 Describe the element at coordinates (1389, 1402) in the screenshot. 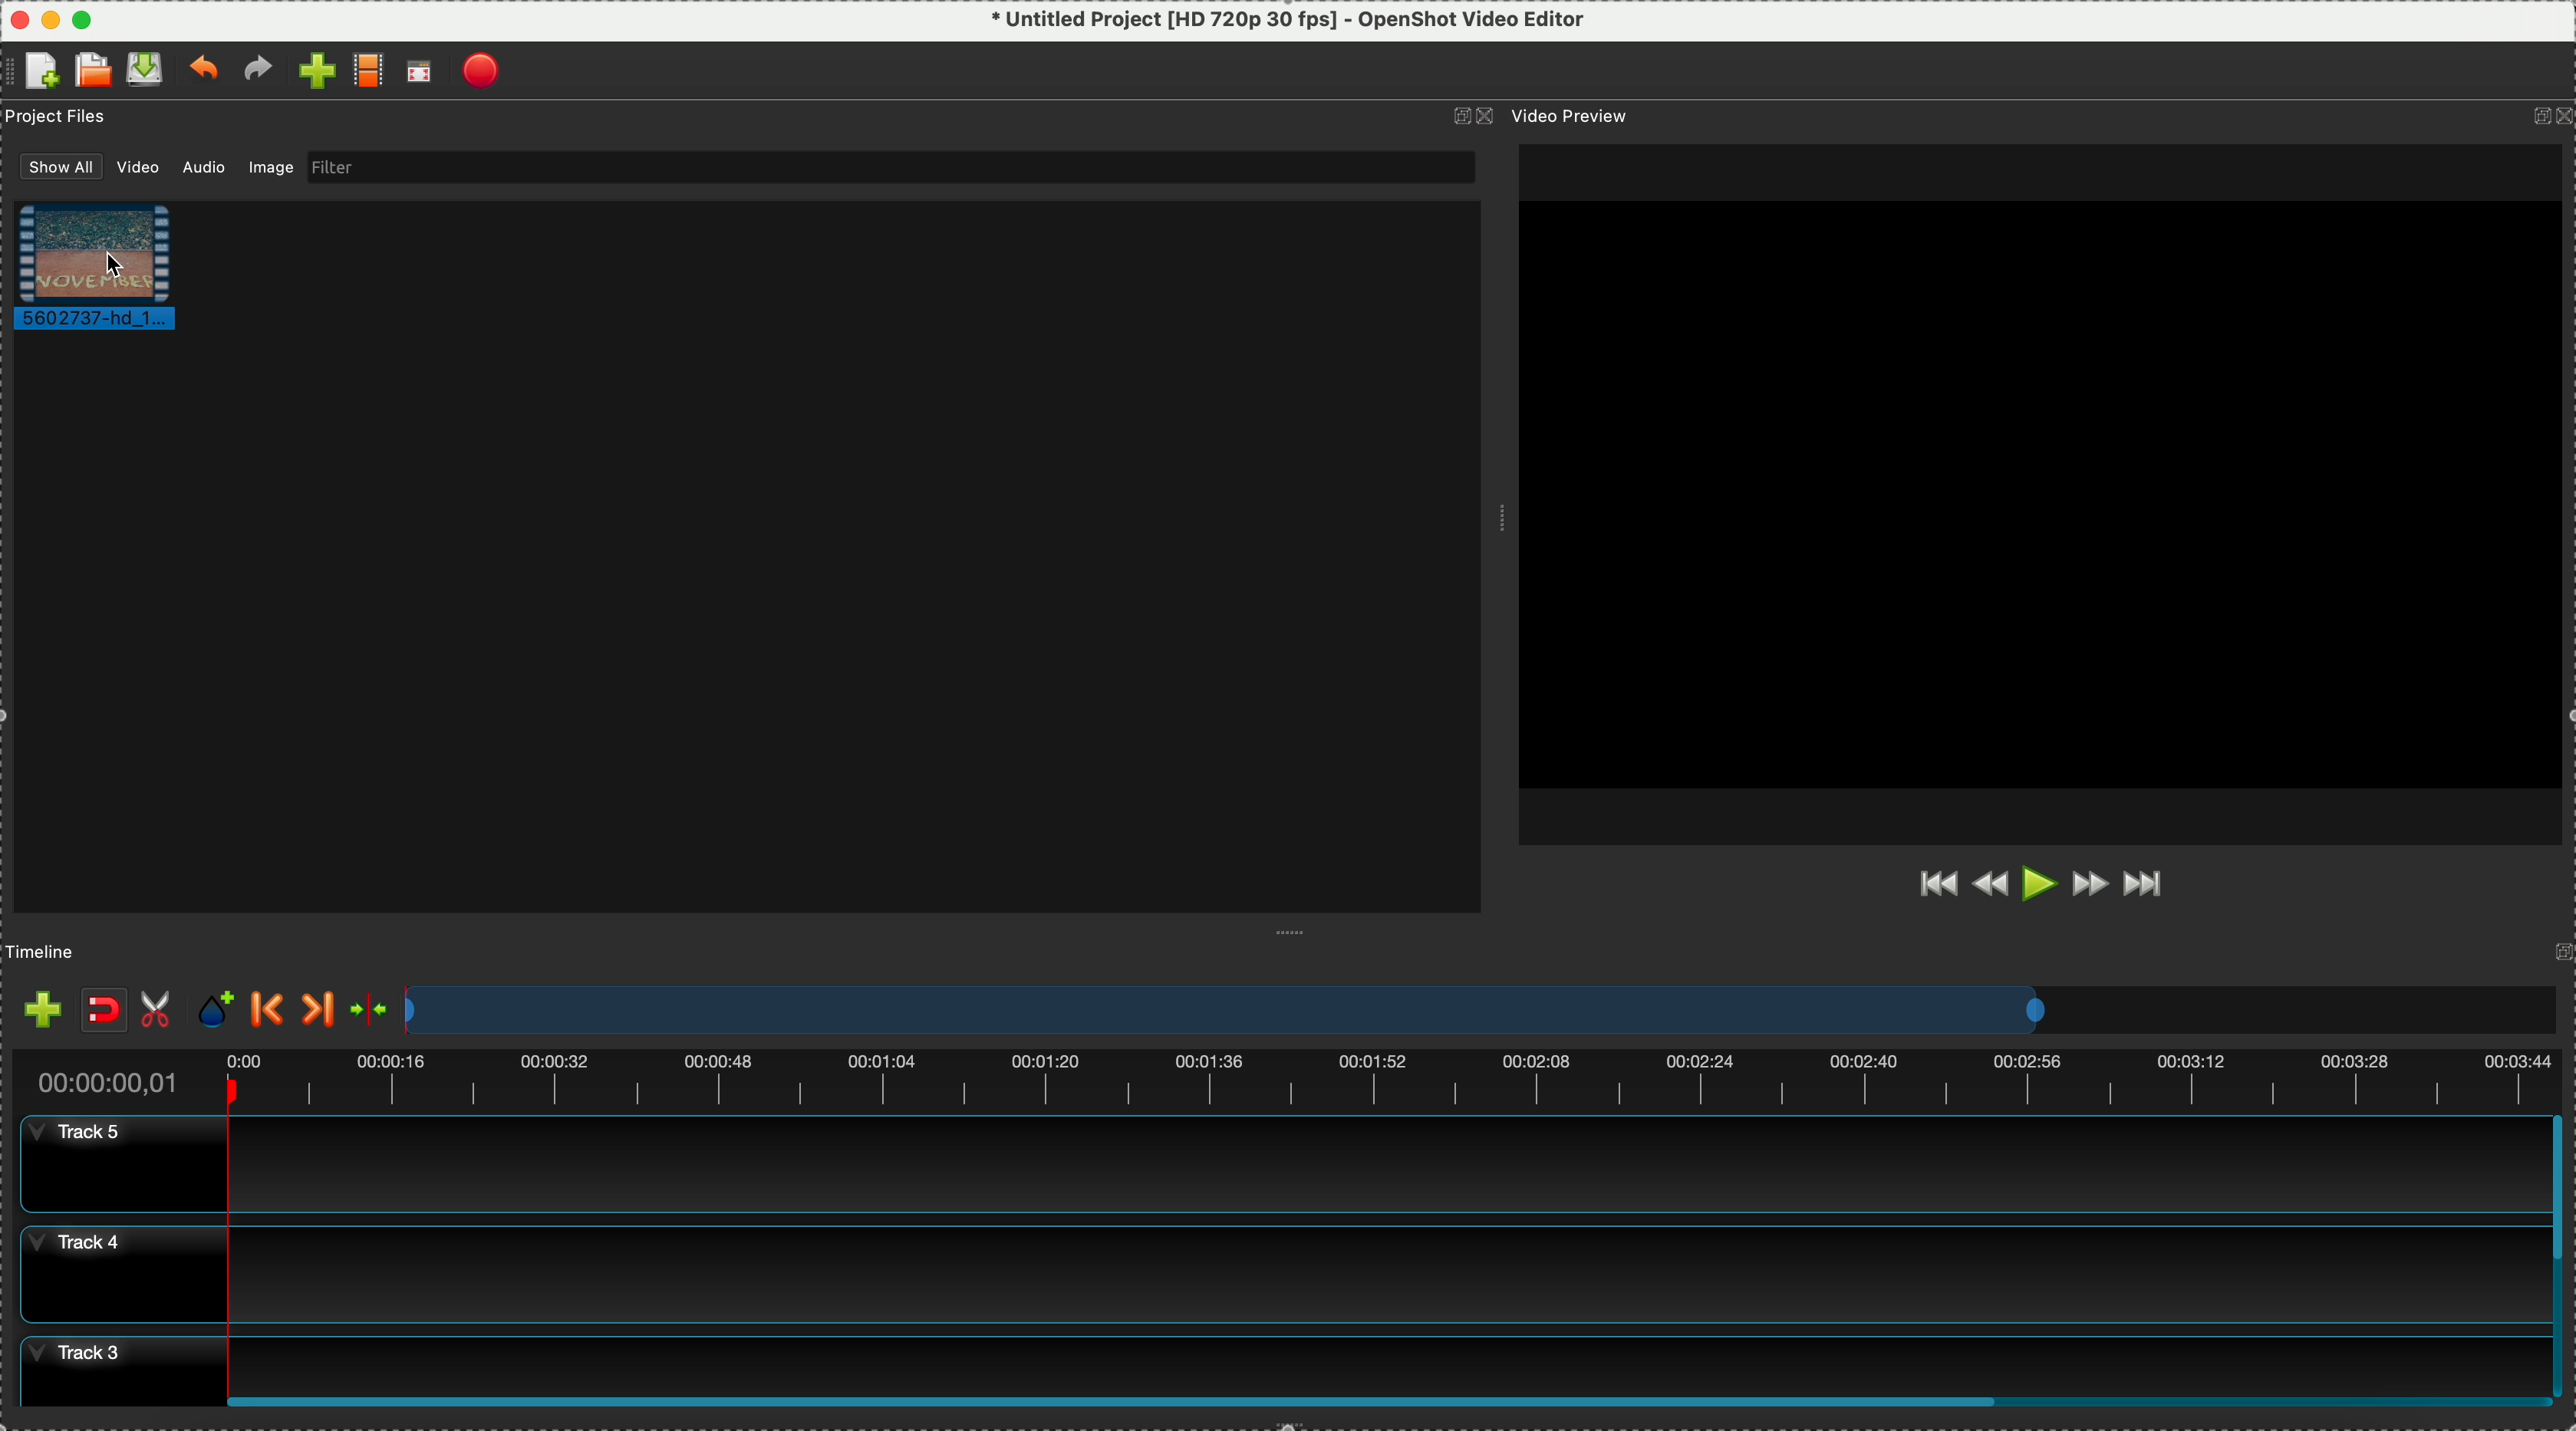

I see `Horizontal scroll bar` at that location.